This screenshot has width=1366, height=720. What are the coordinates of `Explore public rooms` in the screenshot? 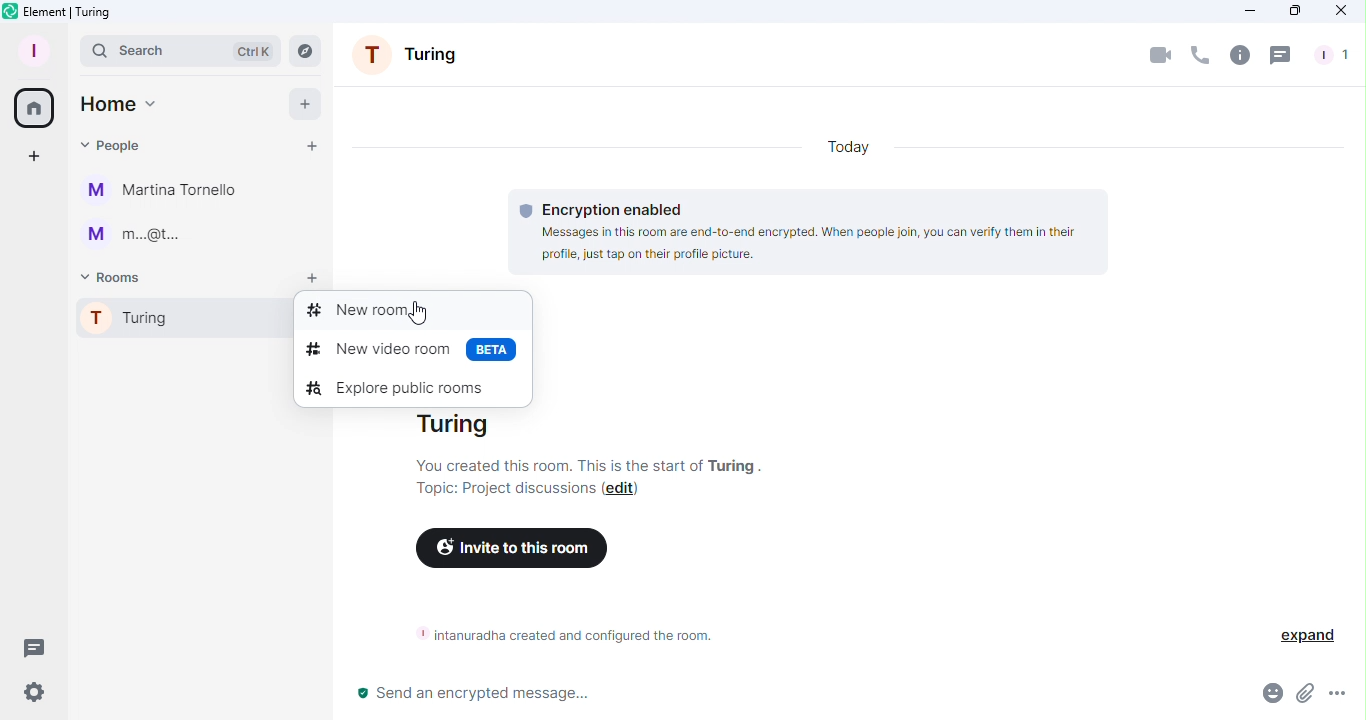 It's located at (397, 387).